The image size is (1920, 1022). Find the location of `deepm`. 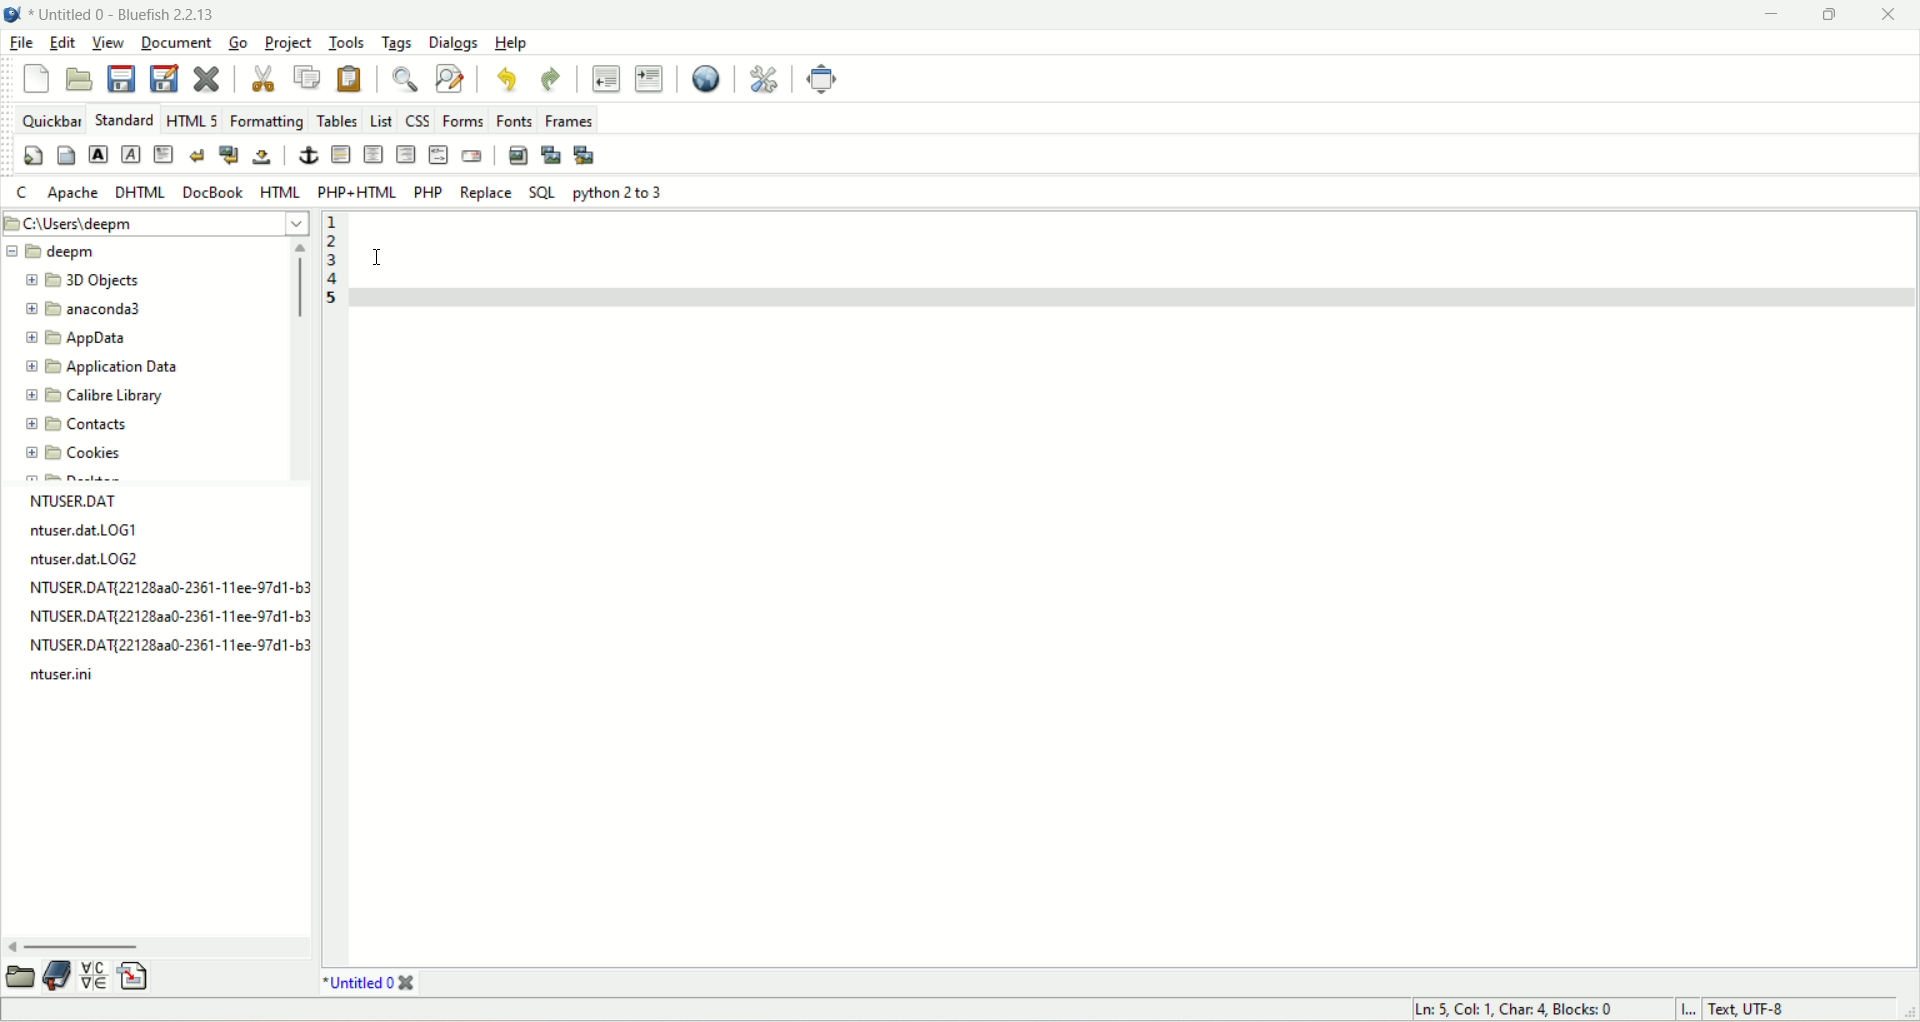

deepm is located at coordinates (55, 253).